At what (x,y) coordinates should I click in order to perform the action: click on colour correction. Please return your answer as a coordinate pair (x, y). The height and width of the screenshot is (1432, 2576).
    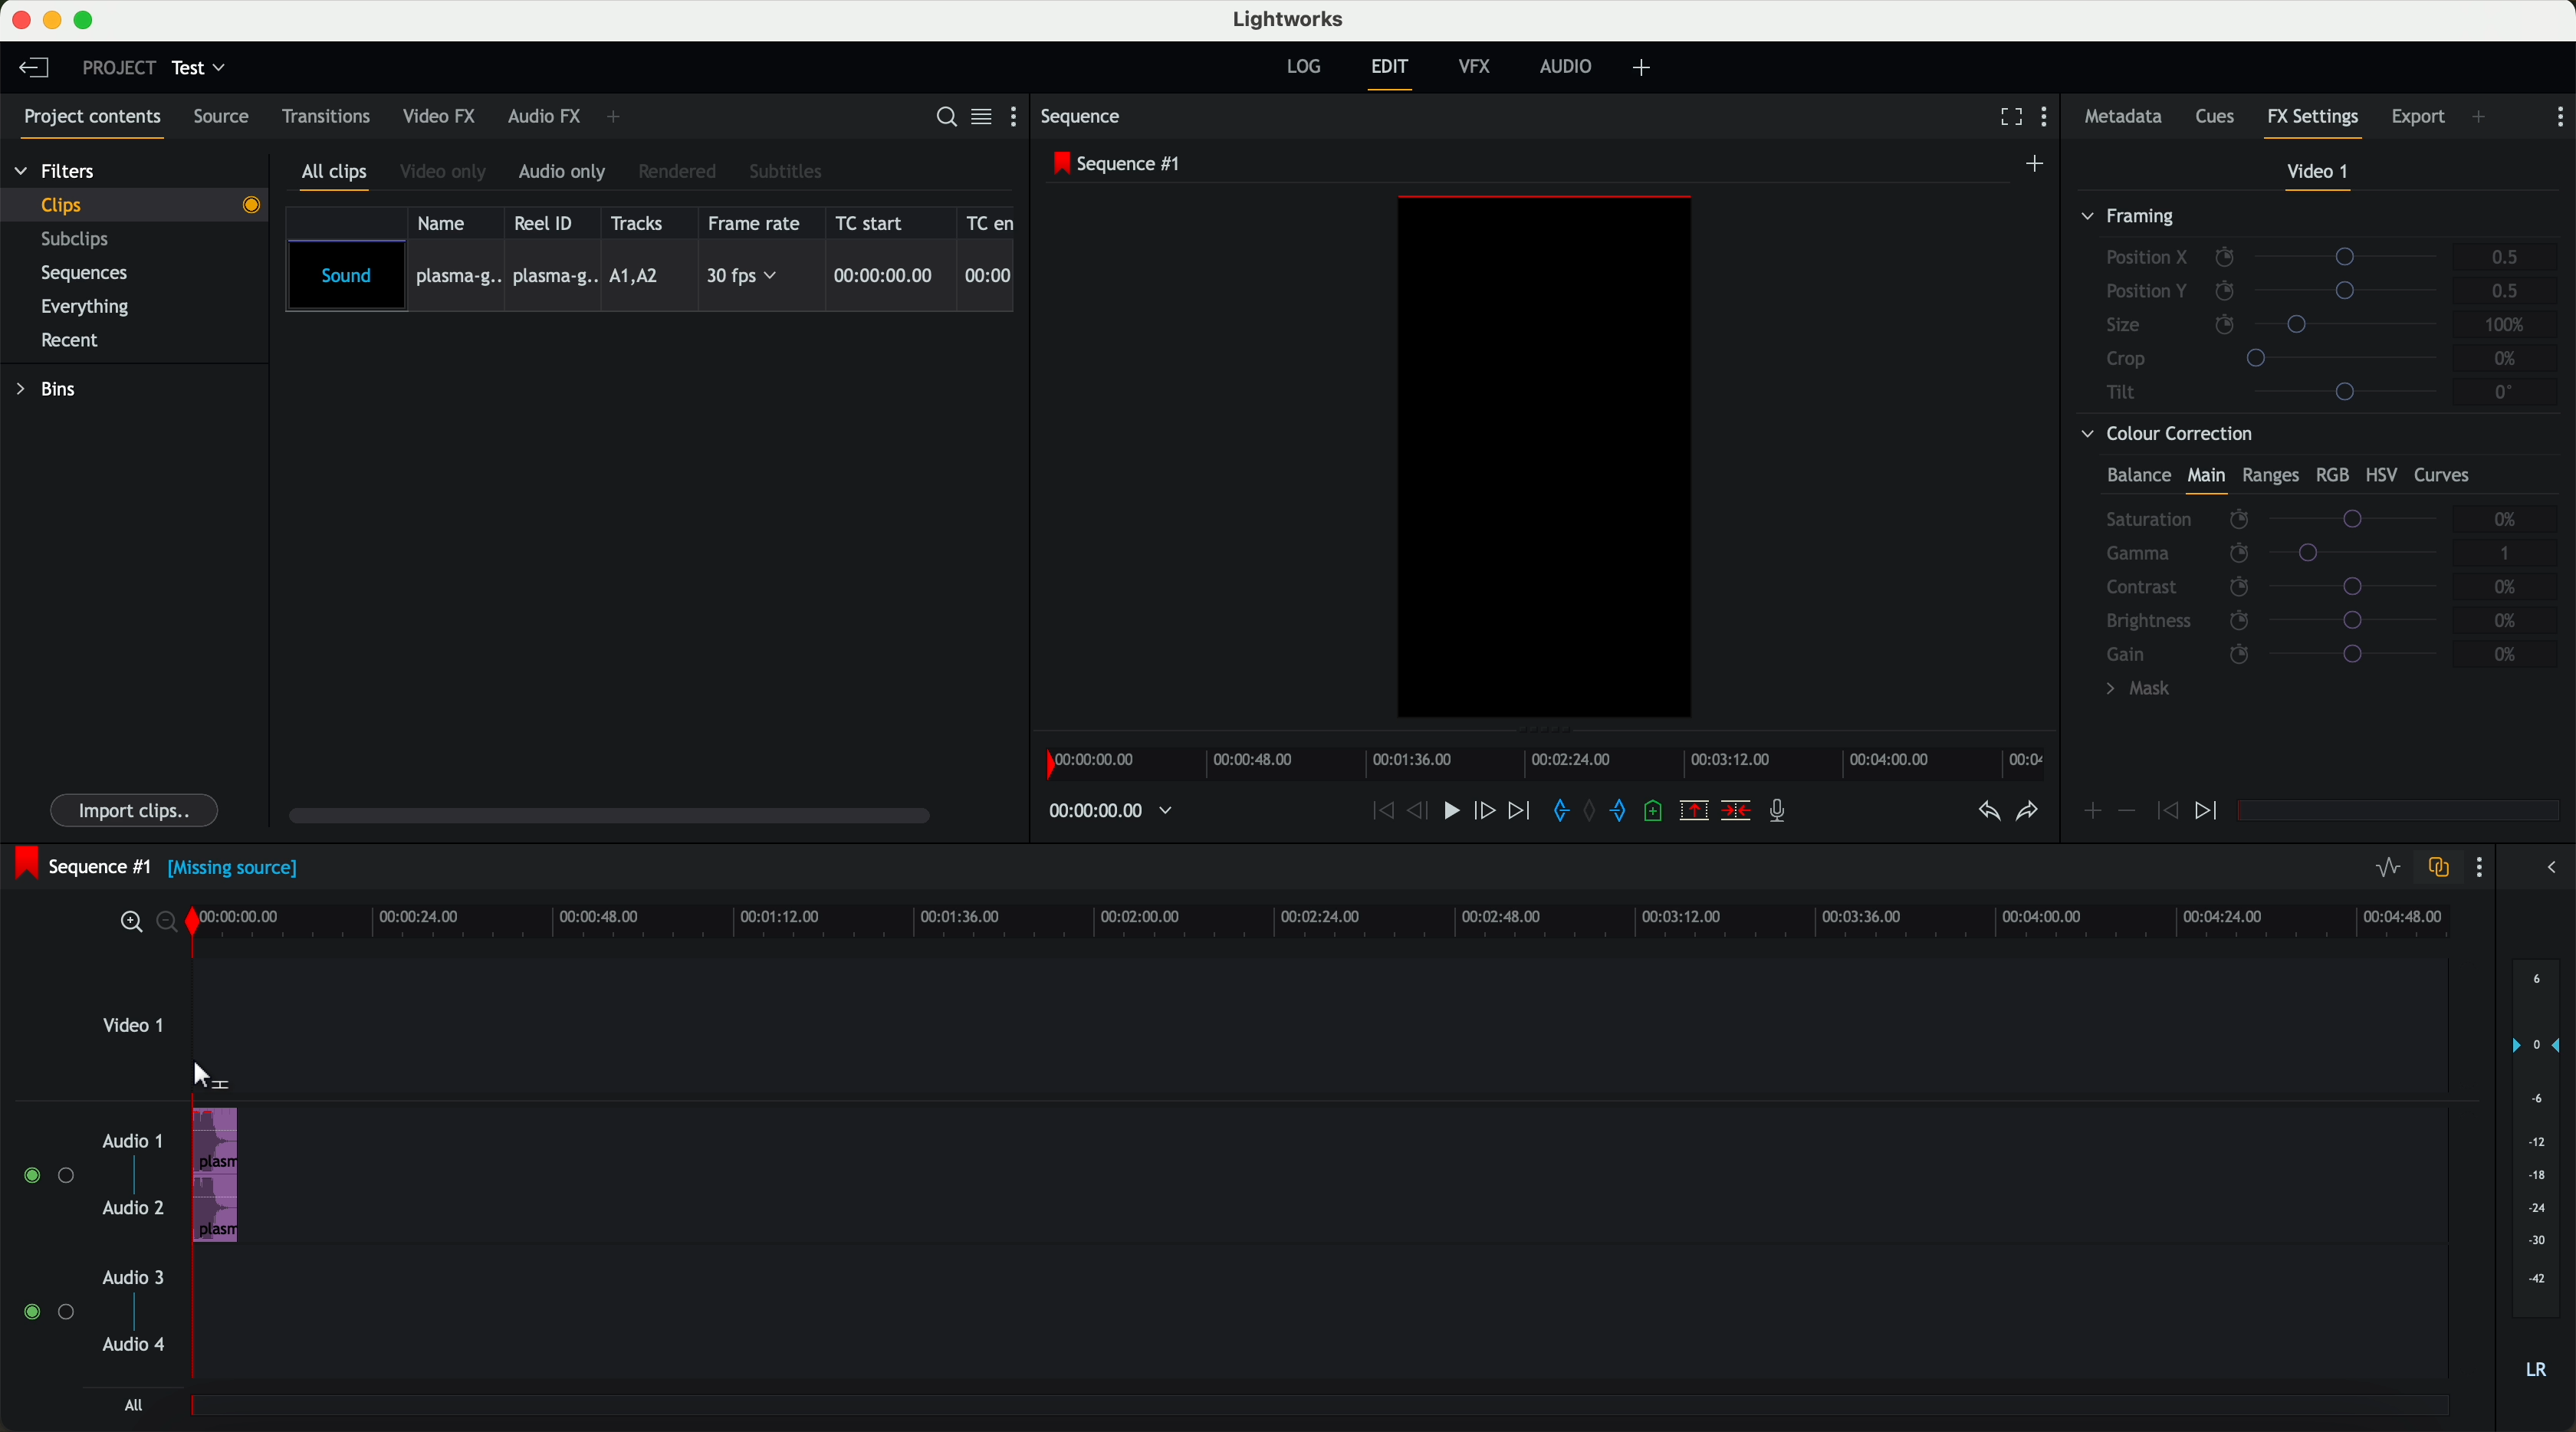
    Looking at the image, I should click on (2309, 567).